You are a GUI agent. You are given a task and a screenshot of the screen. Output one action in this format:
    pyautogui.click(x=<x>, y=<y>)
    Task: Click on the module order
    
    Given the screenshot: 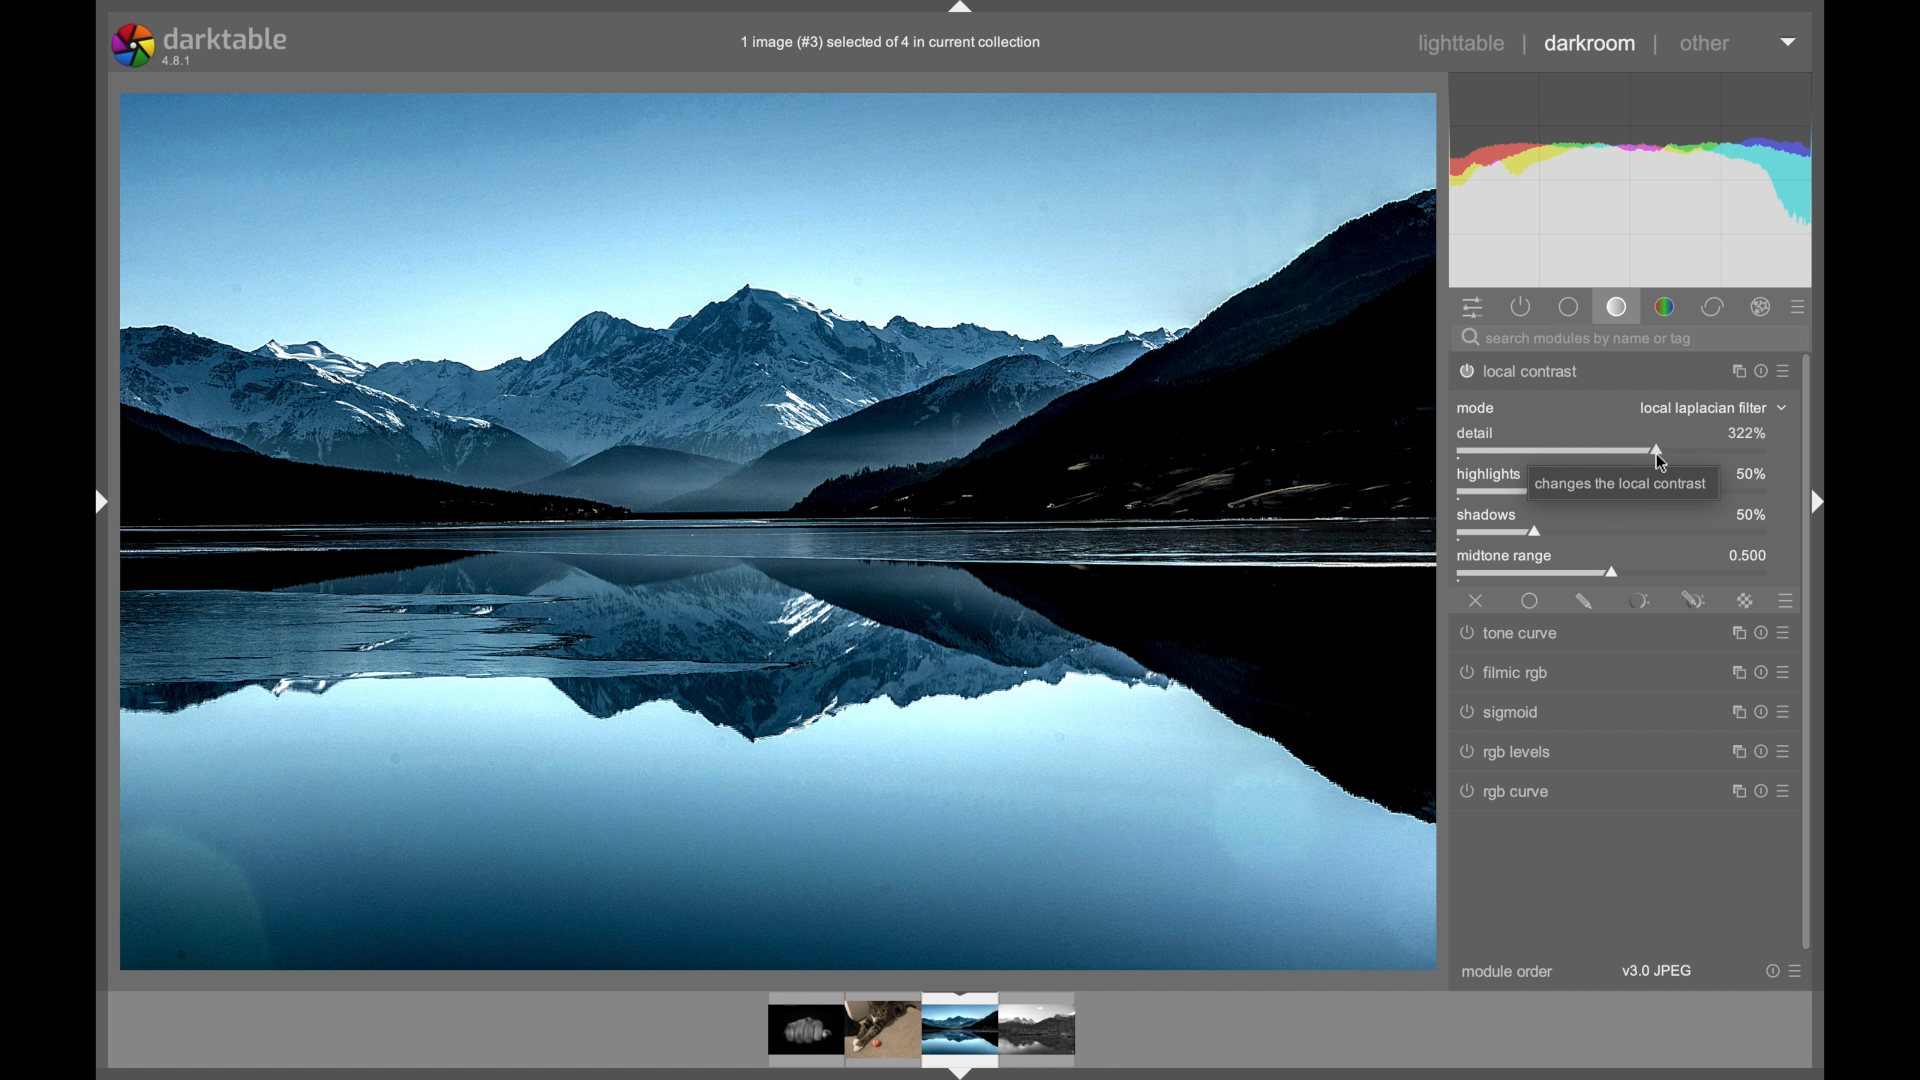 What is the action you would take?
    pyautogui.click(x=1510, y=972)
    